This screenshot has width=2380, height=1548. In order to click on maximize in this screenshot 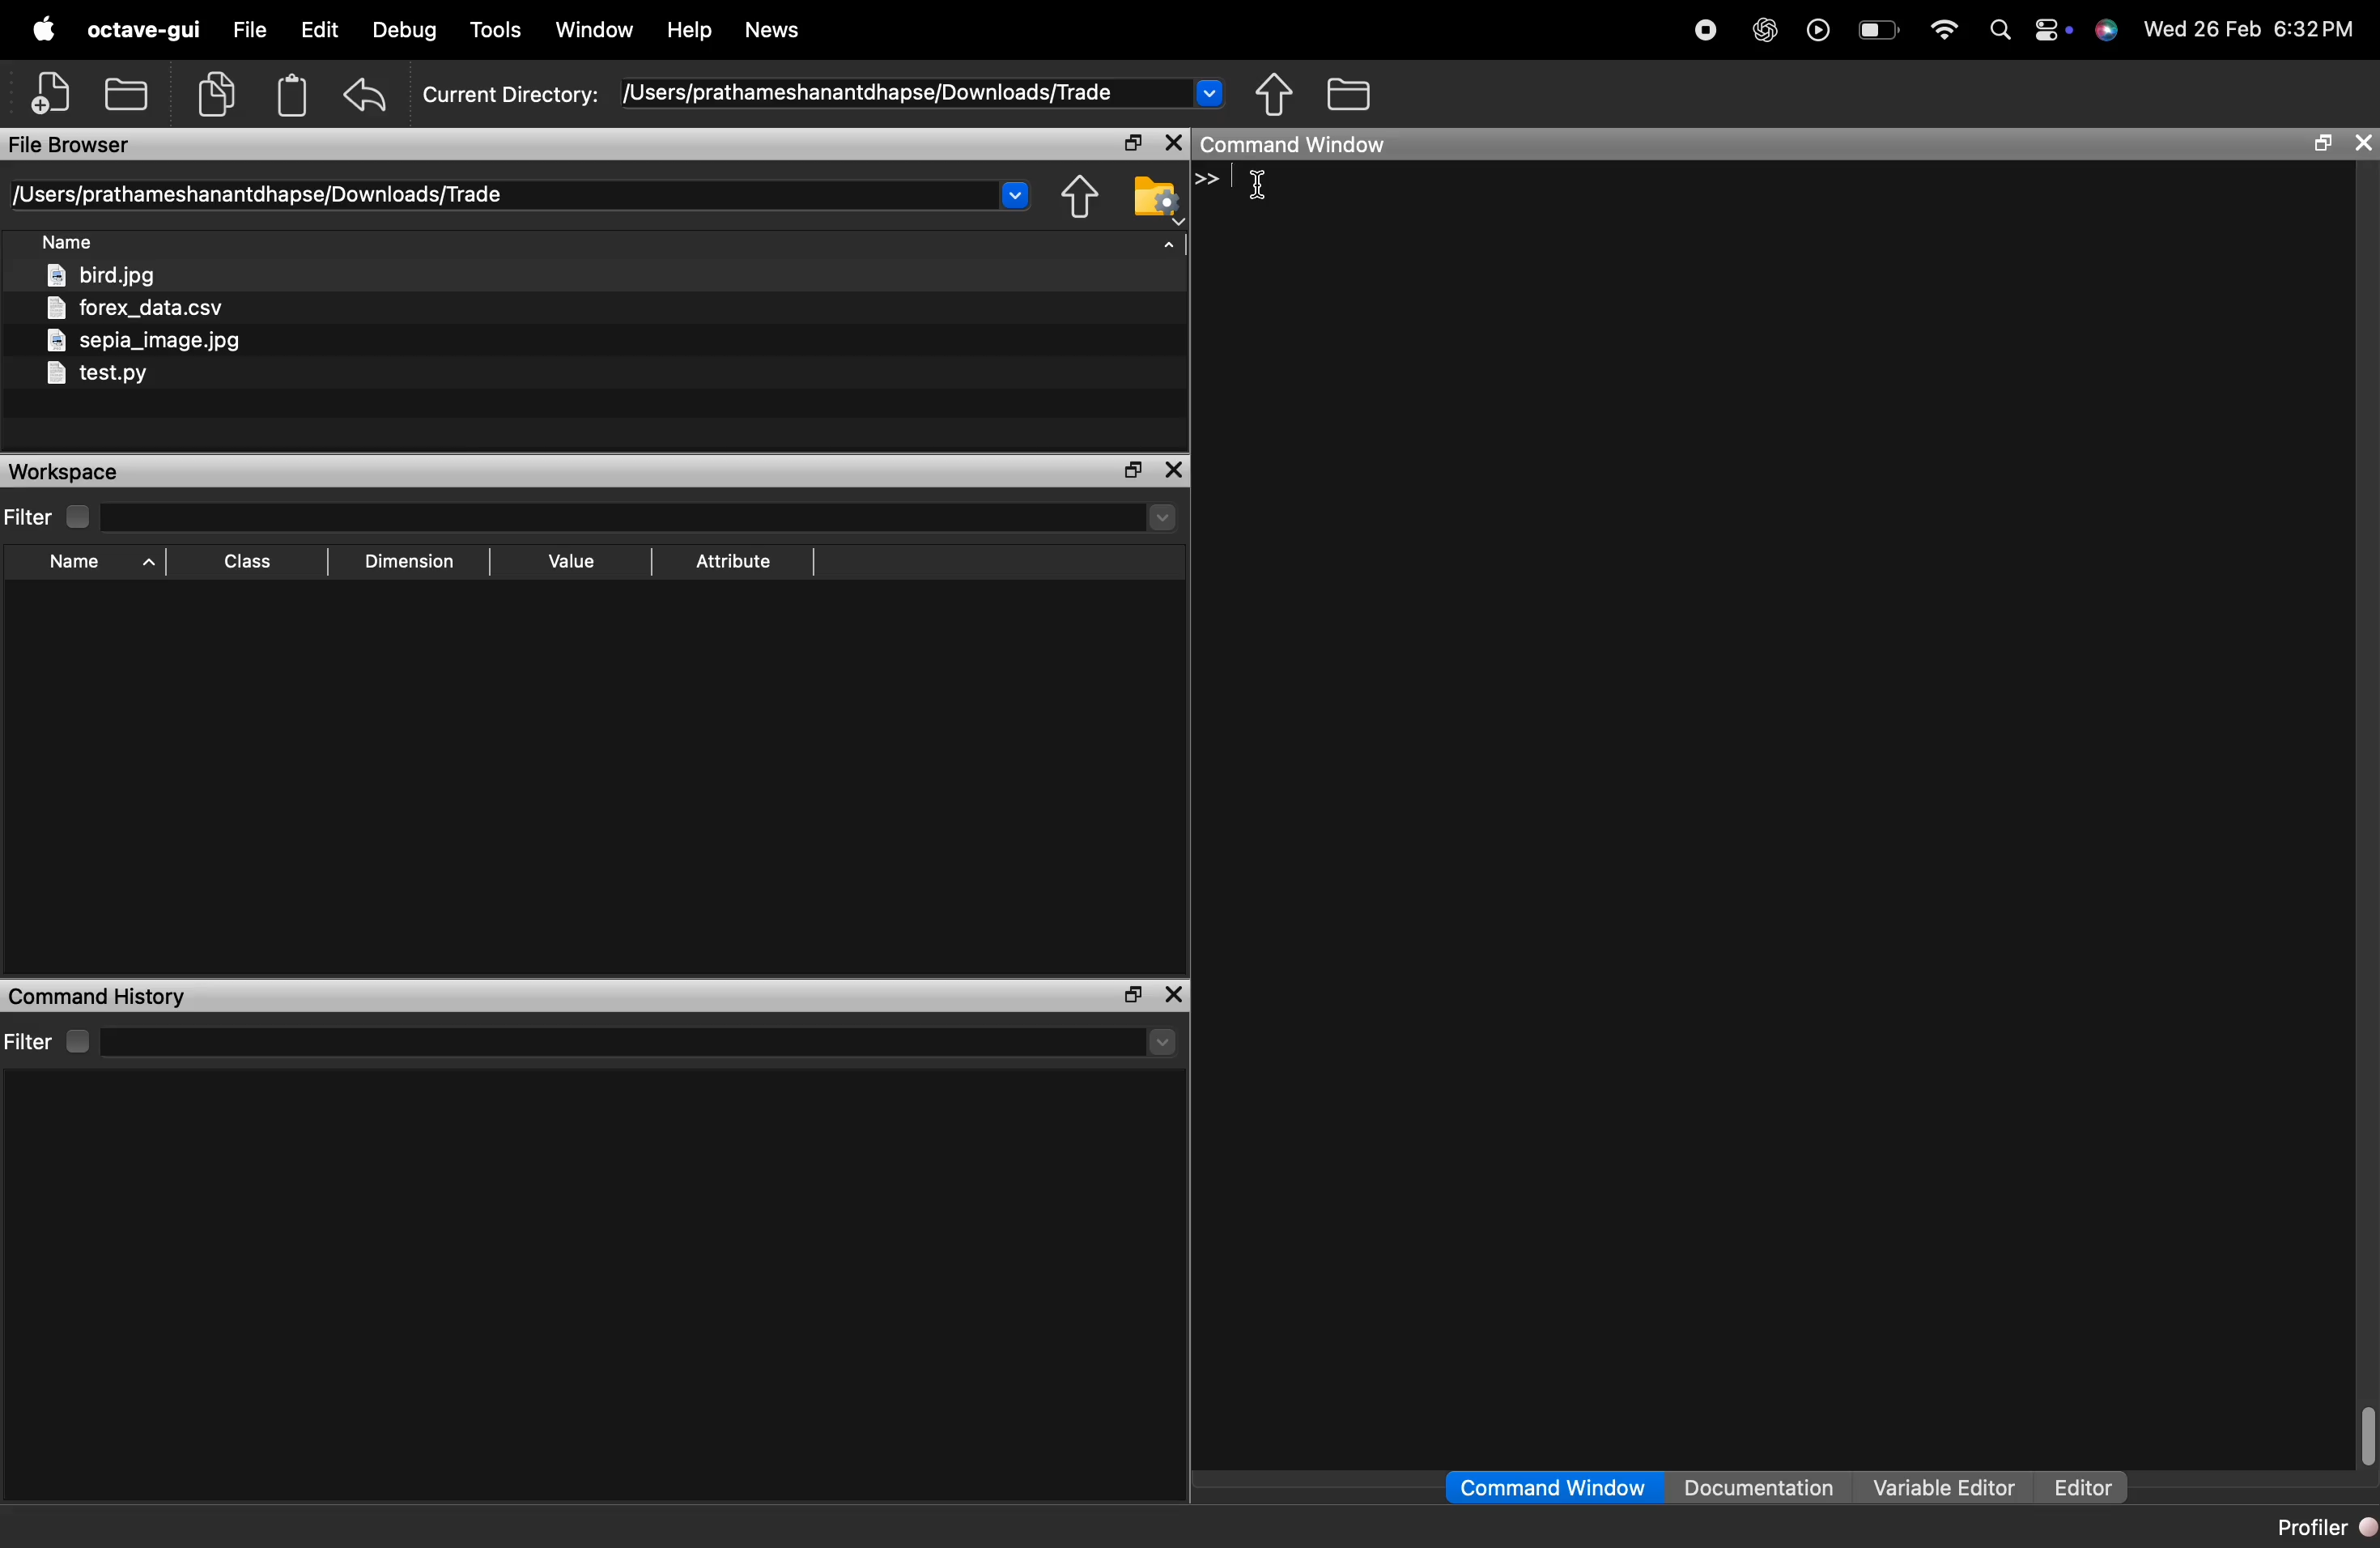, I will do `click(1124, 995)`.